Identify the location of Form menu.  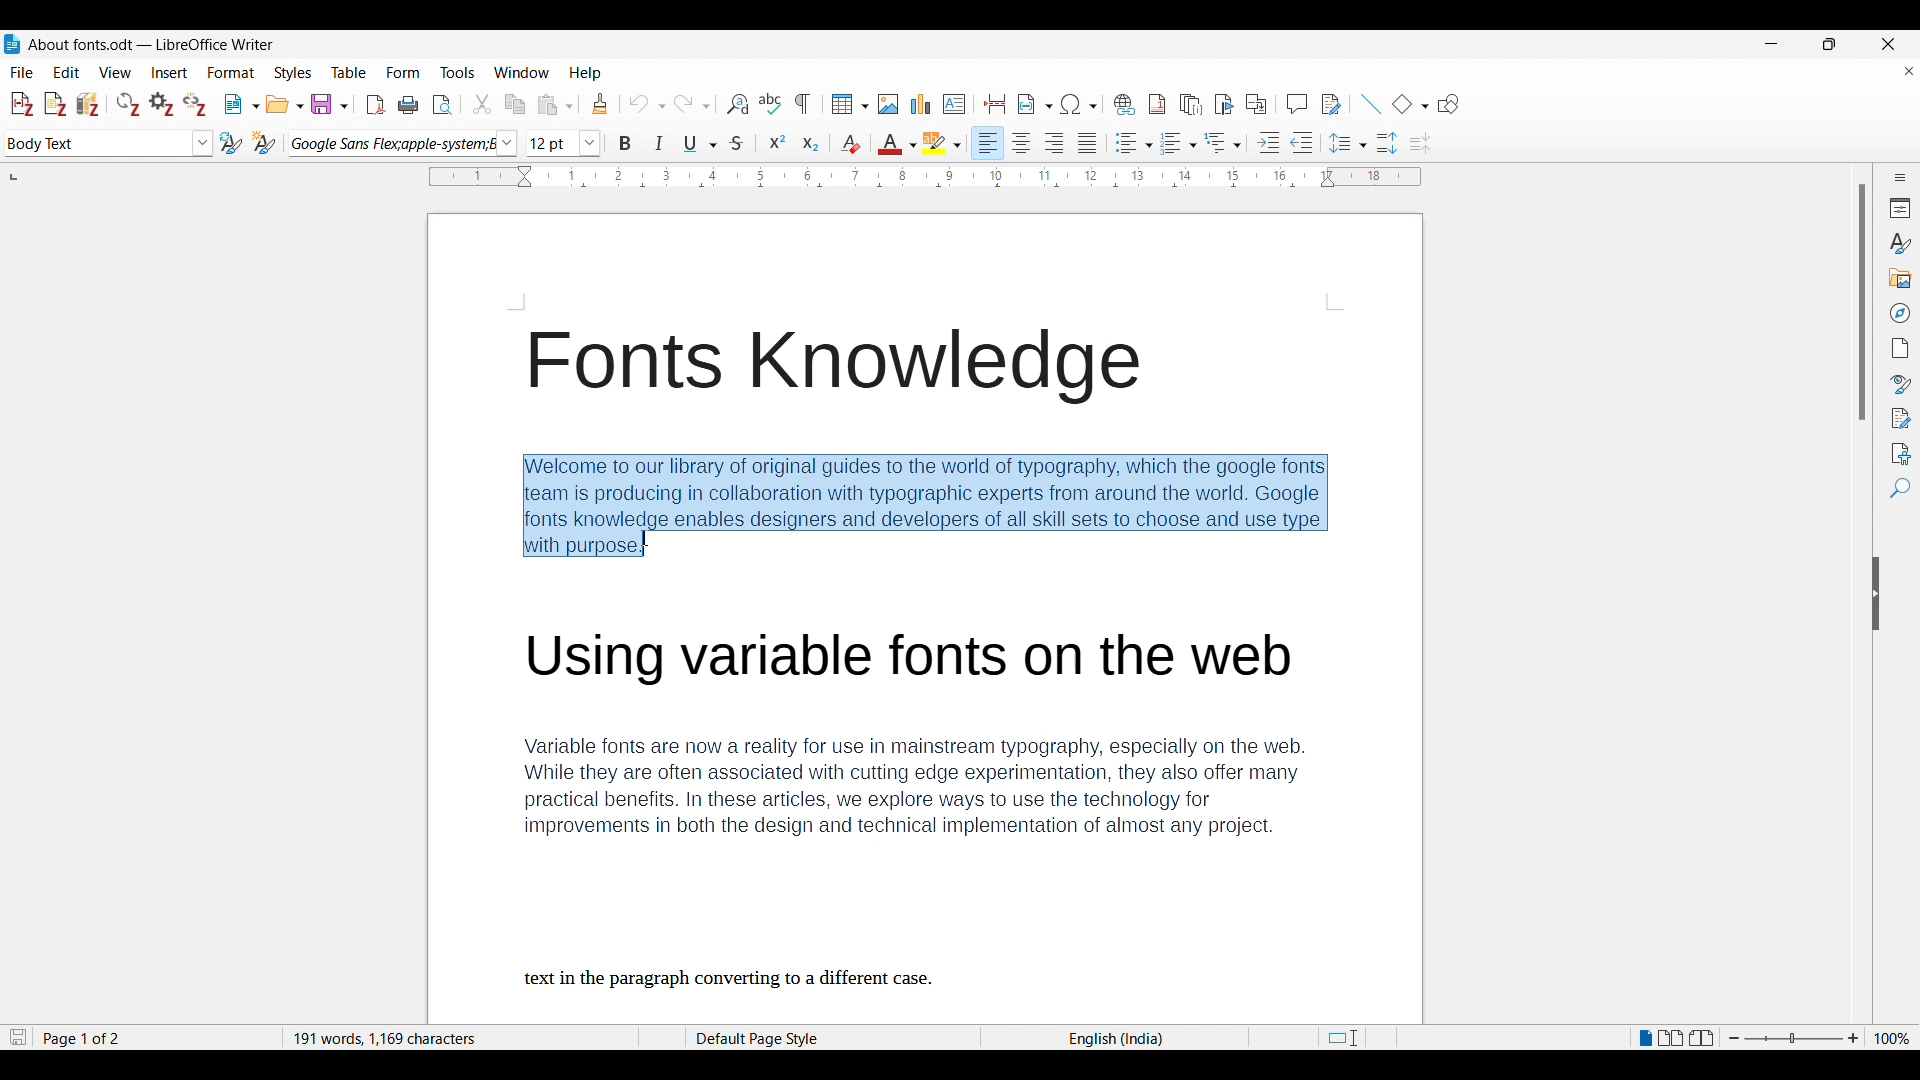
(403, 72).